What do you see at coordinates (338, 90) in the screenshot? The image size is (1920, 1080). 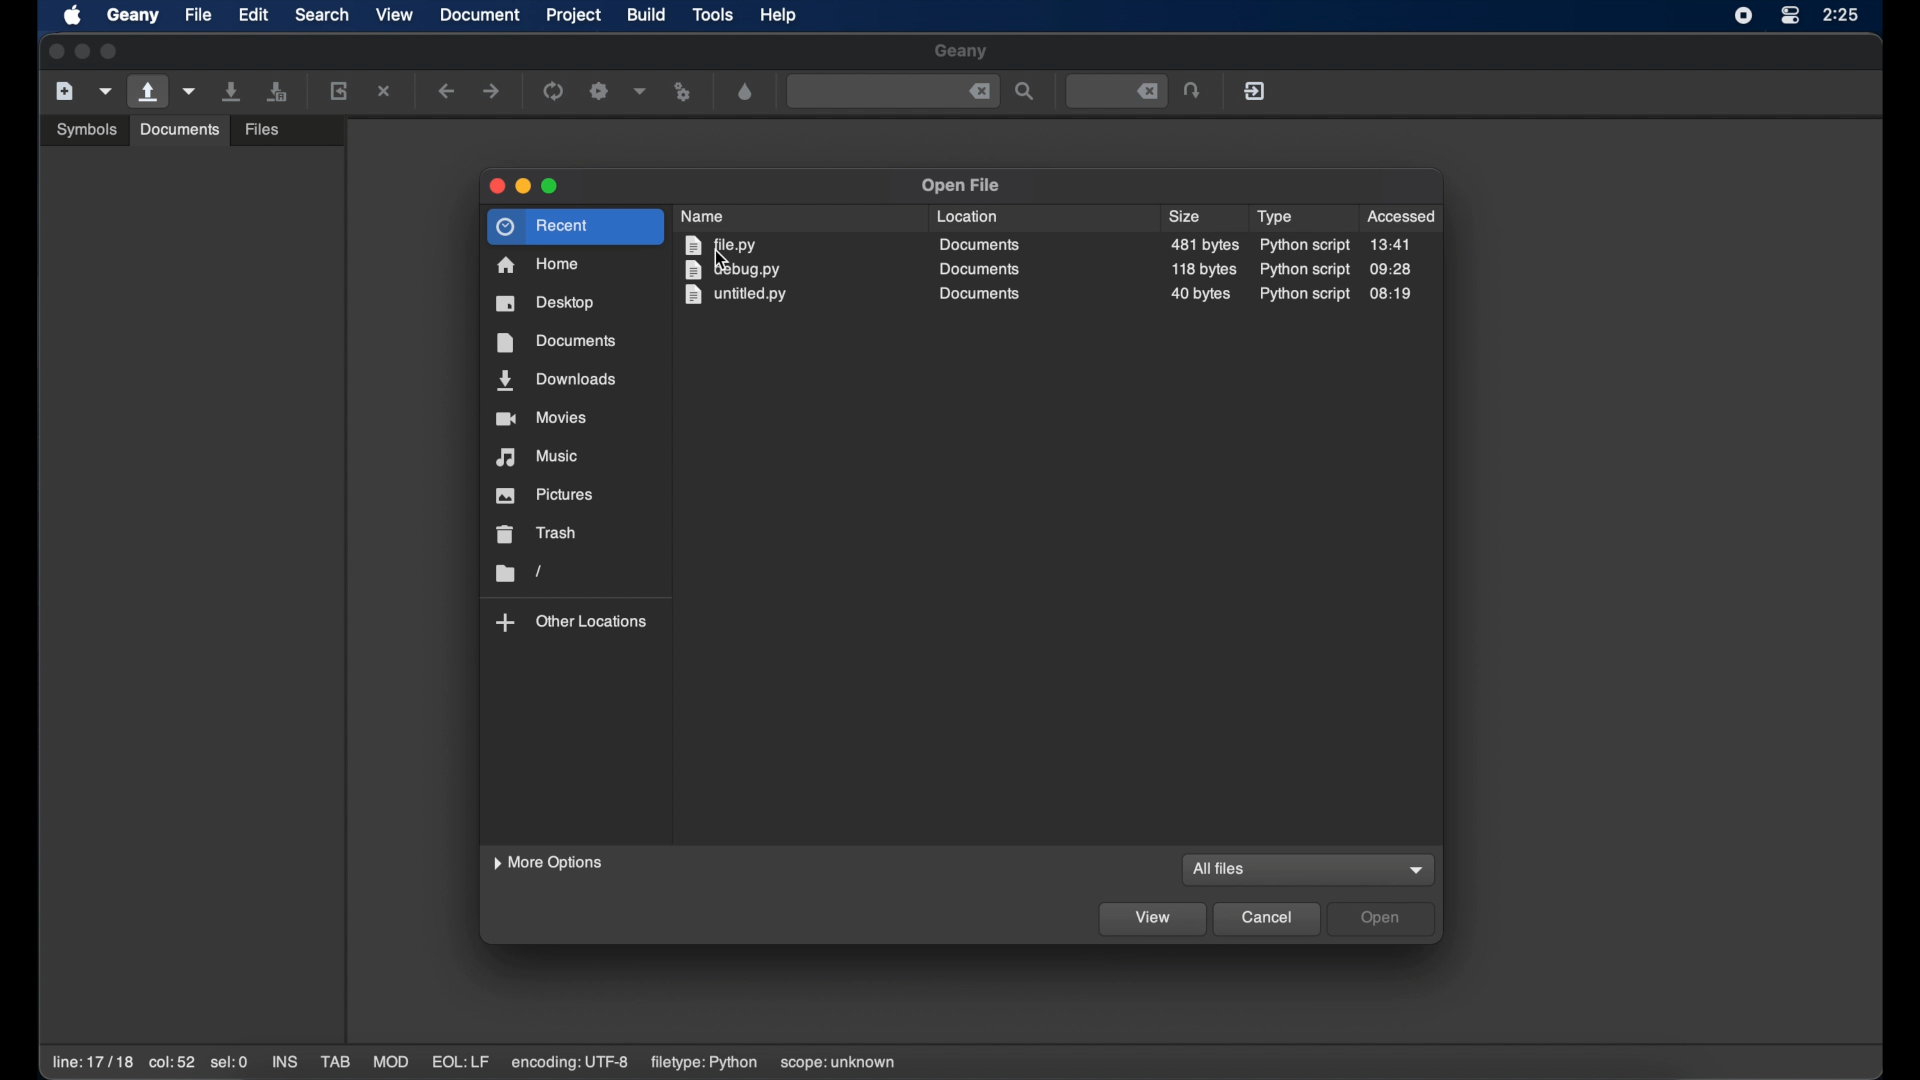 I see `reload current file from disk` at bounding box center [338, 90].